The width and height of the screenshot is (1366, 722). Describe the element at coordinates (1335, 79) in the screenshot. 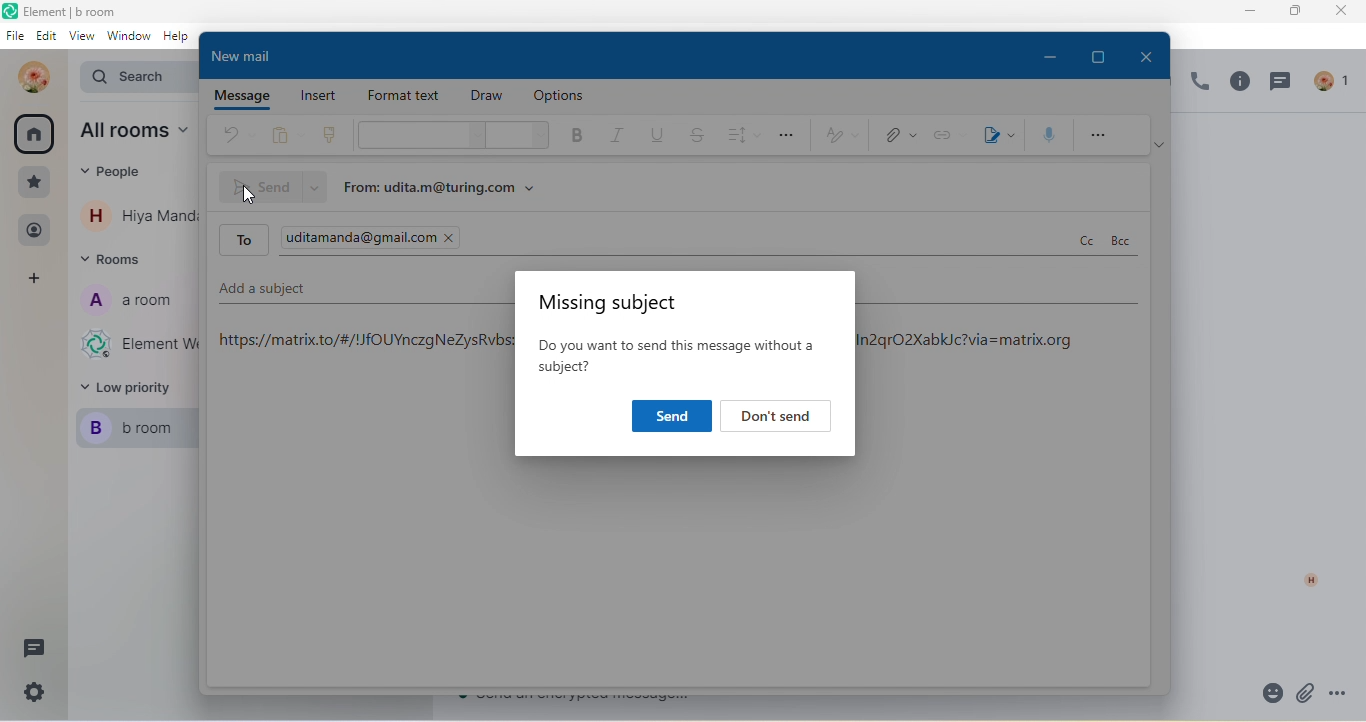

I see `people` at that location.